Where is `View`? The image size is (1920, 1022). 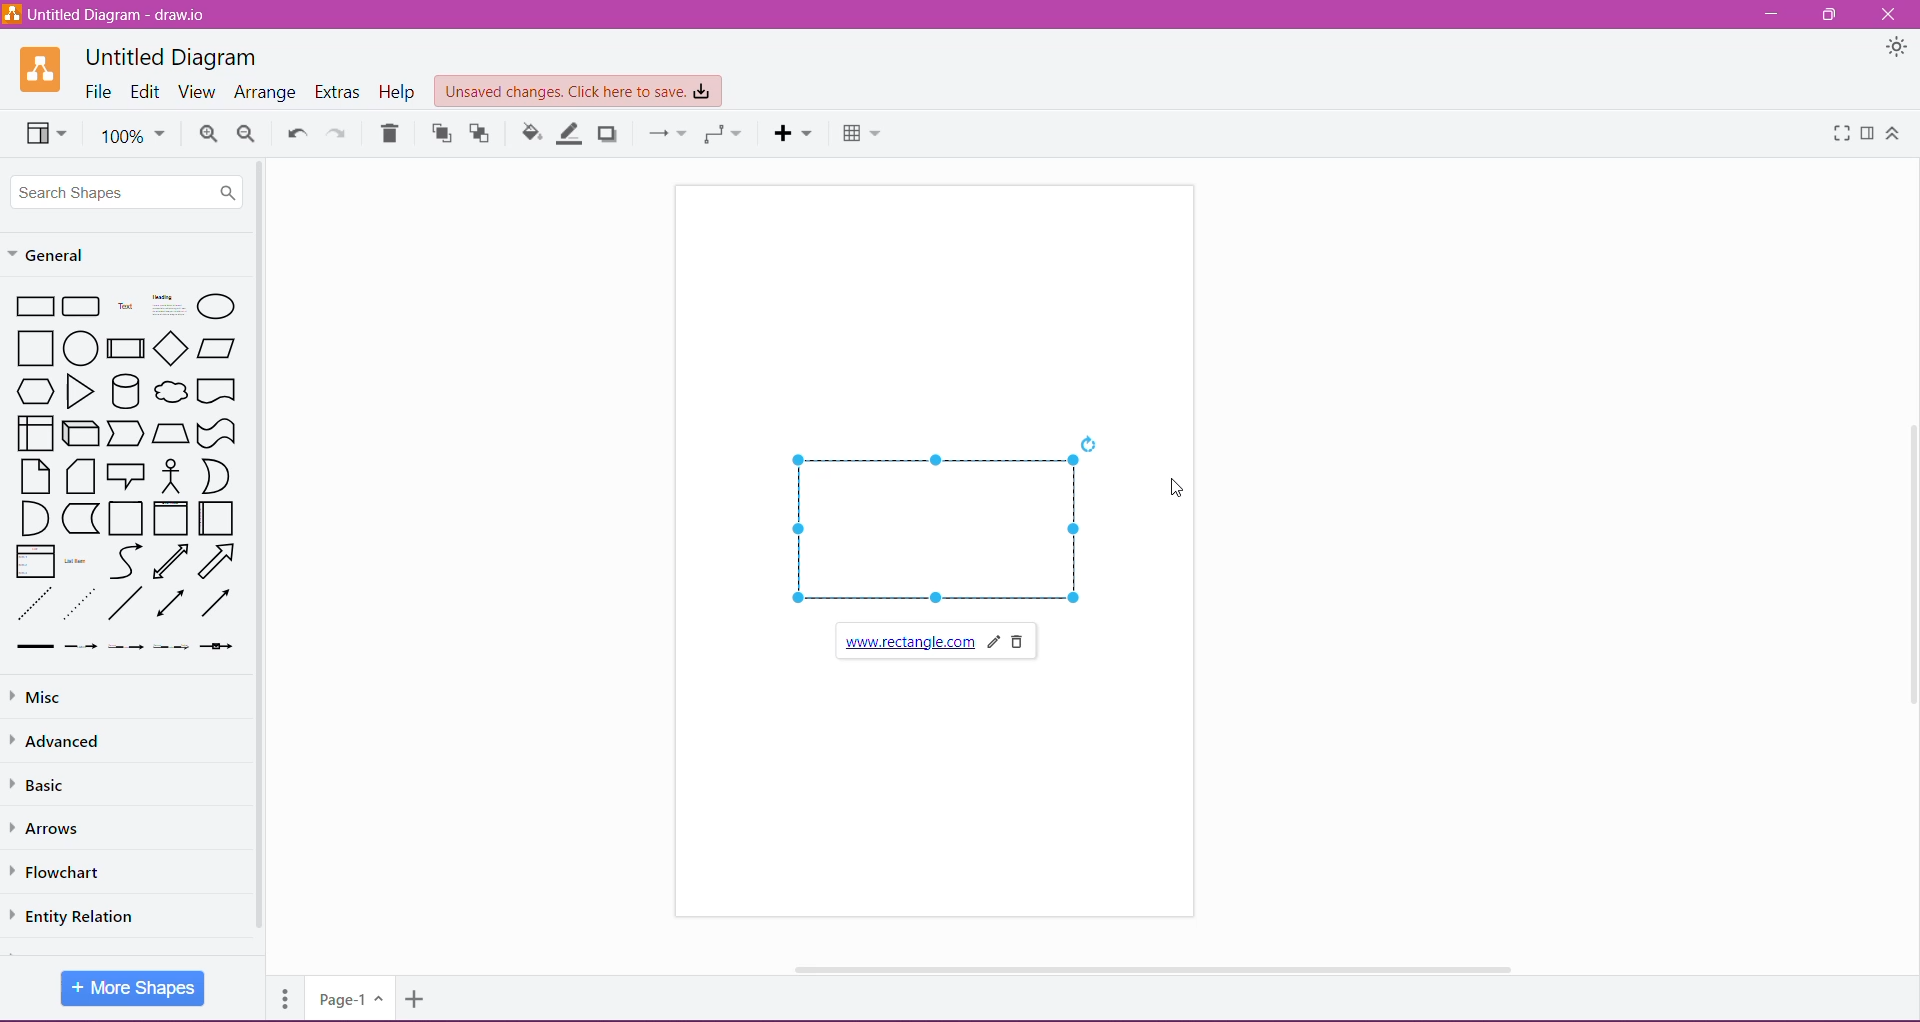
View is located at coordinates (45, 133).